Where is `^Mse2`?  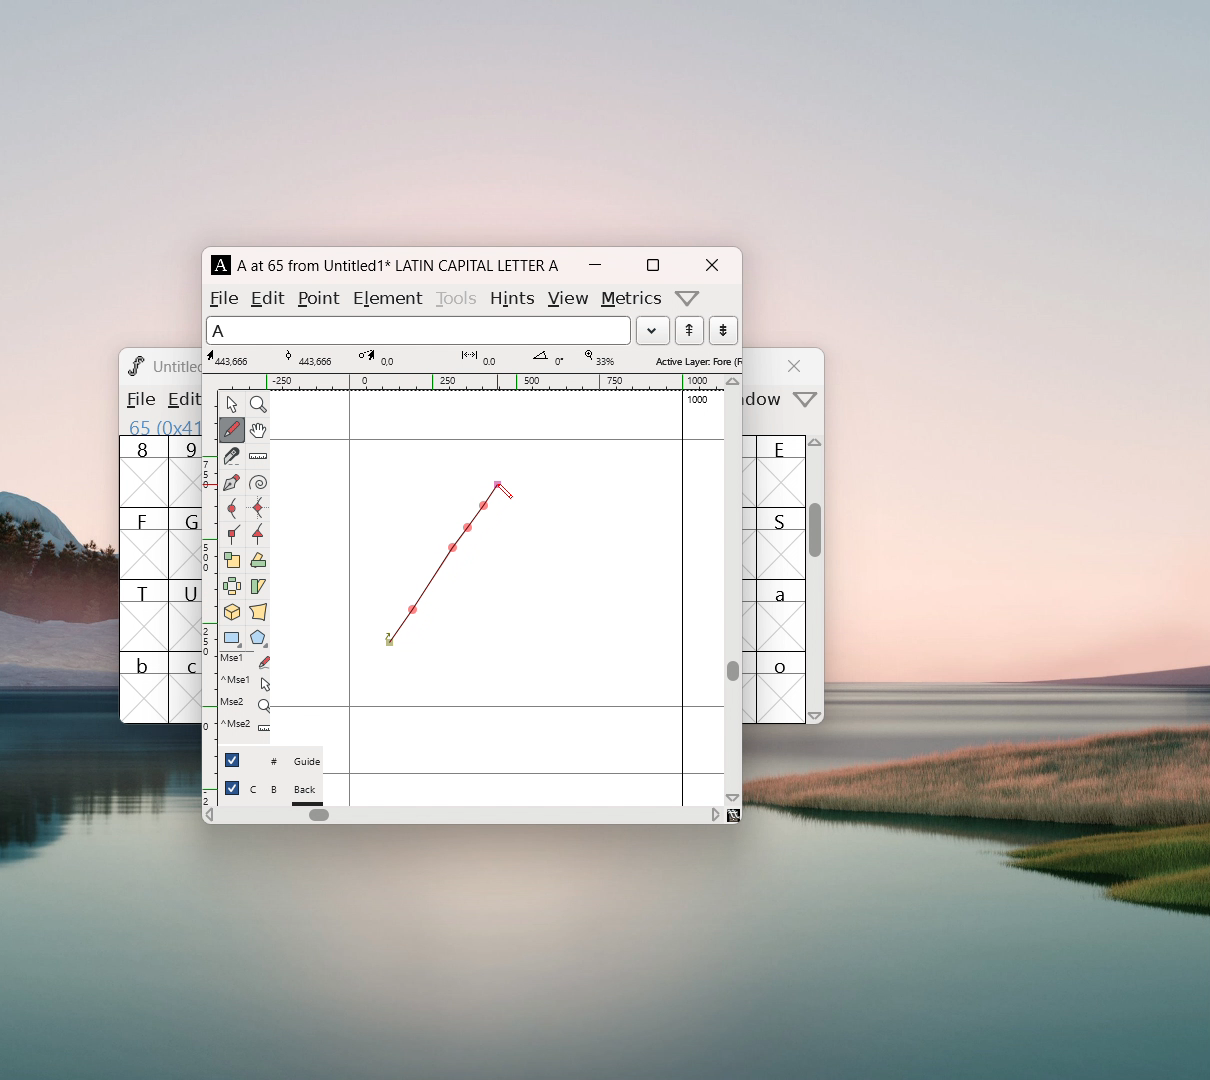 ^Mse2 is located at coordinates (246, 681).